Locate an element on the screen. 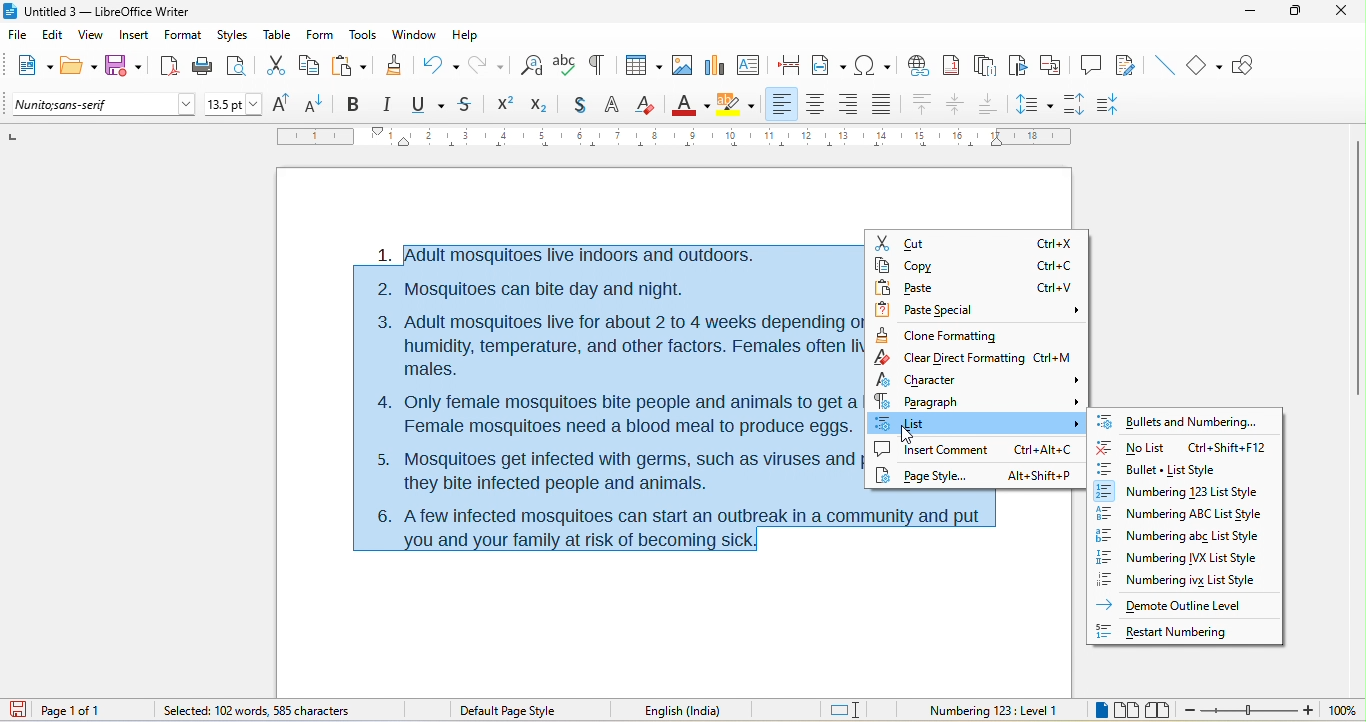 The image size is (1366, 722). increase paragraph spacing is located at coordinates (1080, 105).